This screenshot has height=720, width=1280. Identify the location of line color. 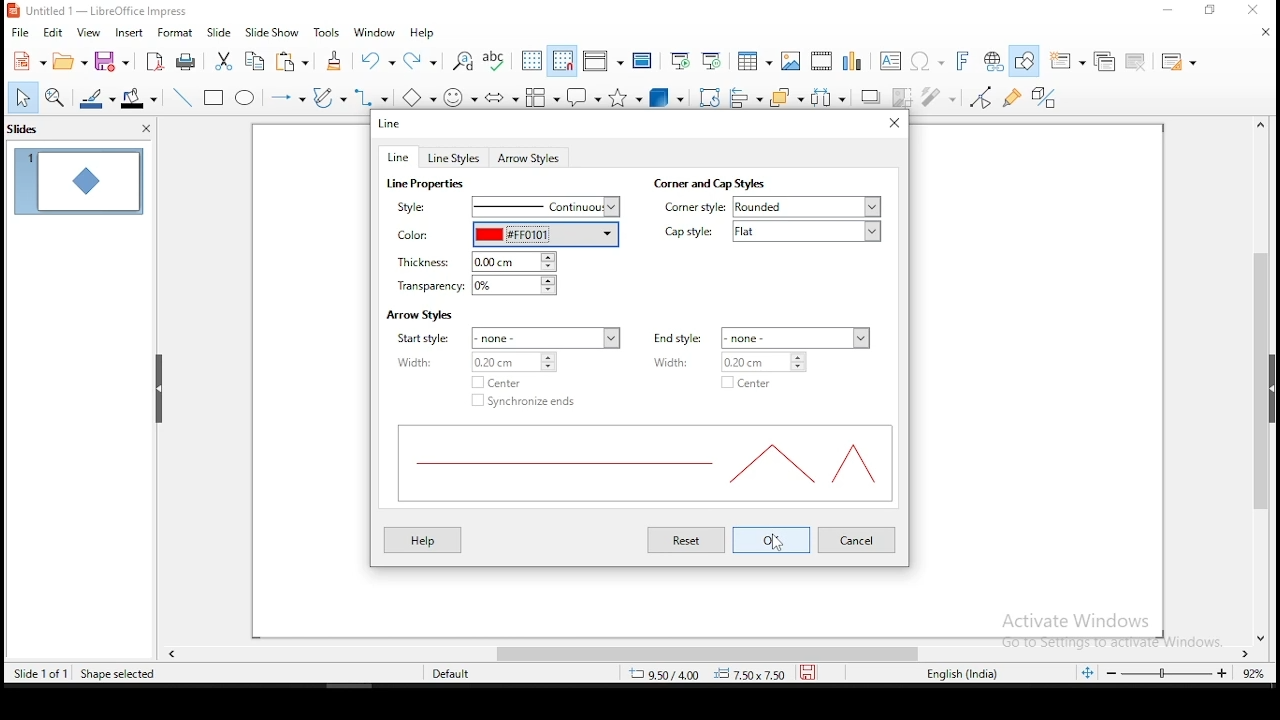
(95, 99).